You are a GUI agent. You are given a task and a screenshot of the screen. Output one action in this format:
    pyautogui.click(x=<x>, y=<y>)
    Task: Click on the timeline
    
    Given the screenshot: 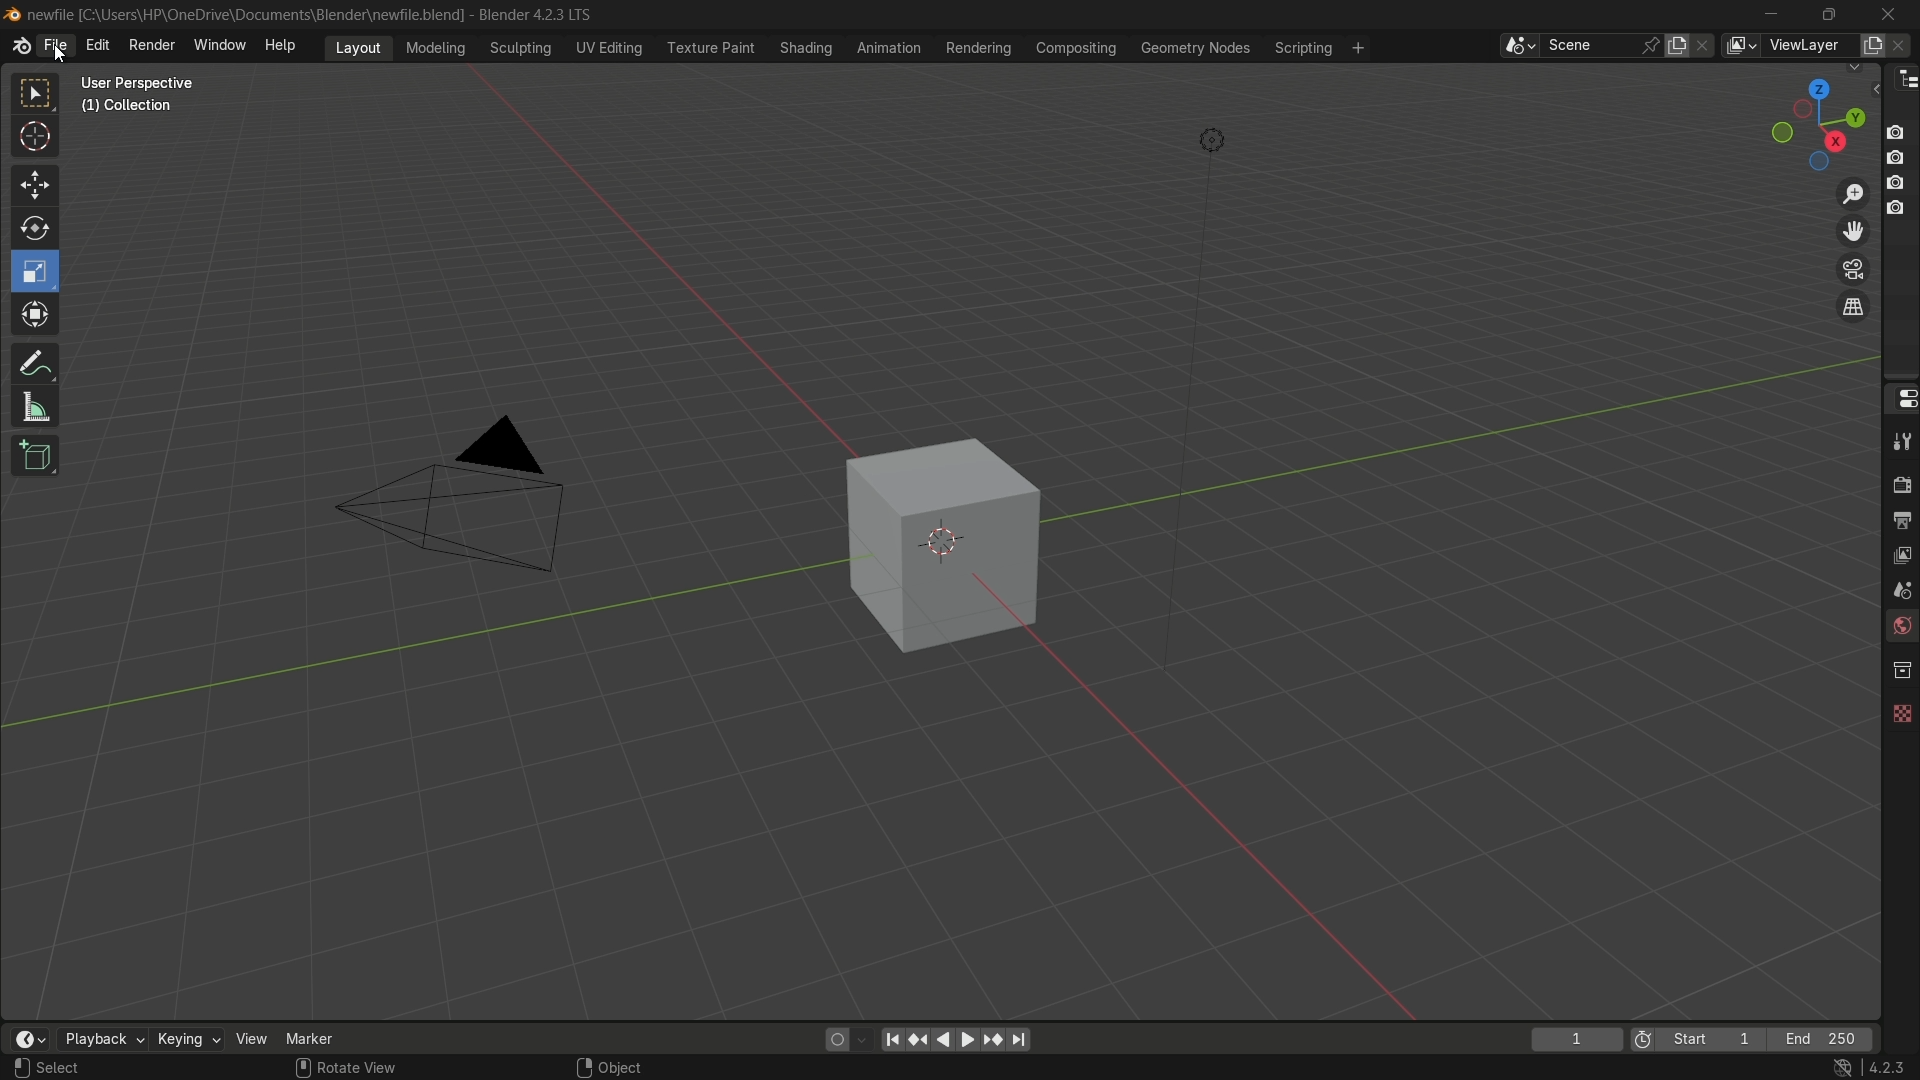 What is the action you would take?
    pyautogui.click(x=29, y=1039)
    